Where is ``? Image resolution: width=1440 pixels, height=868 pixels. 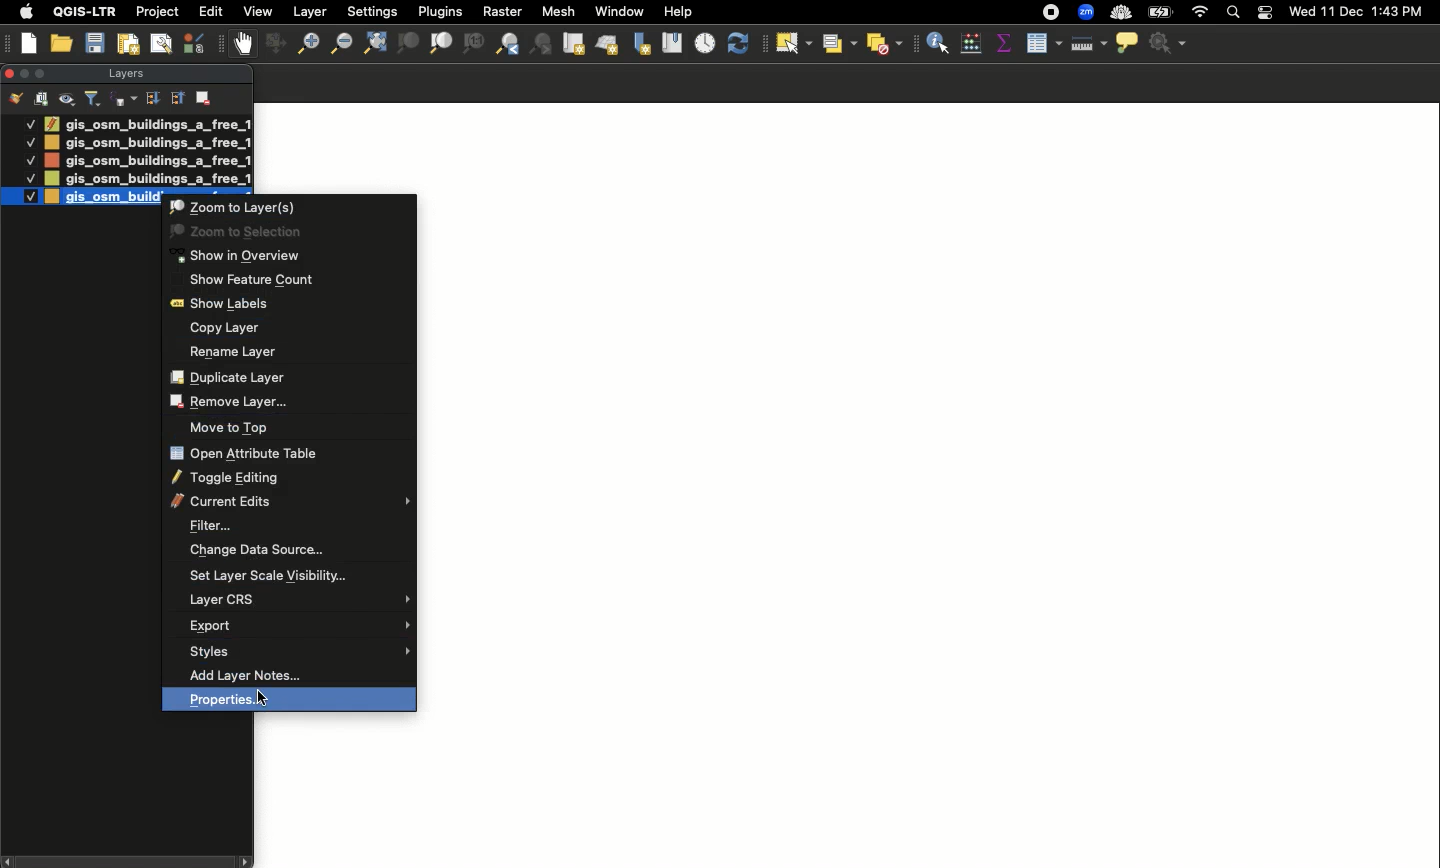
 is located at coordinates (1124, 14).